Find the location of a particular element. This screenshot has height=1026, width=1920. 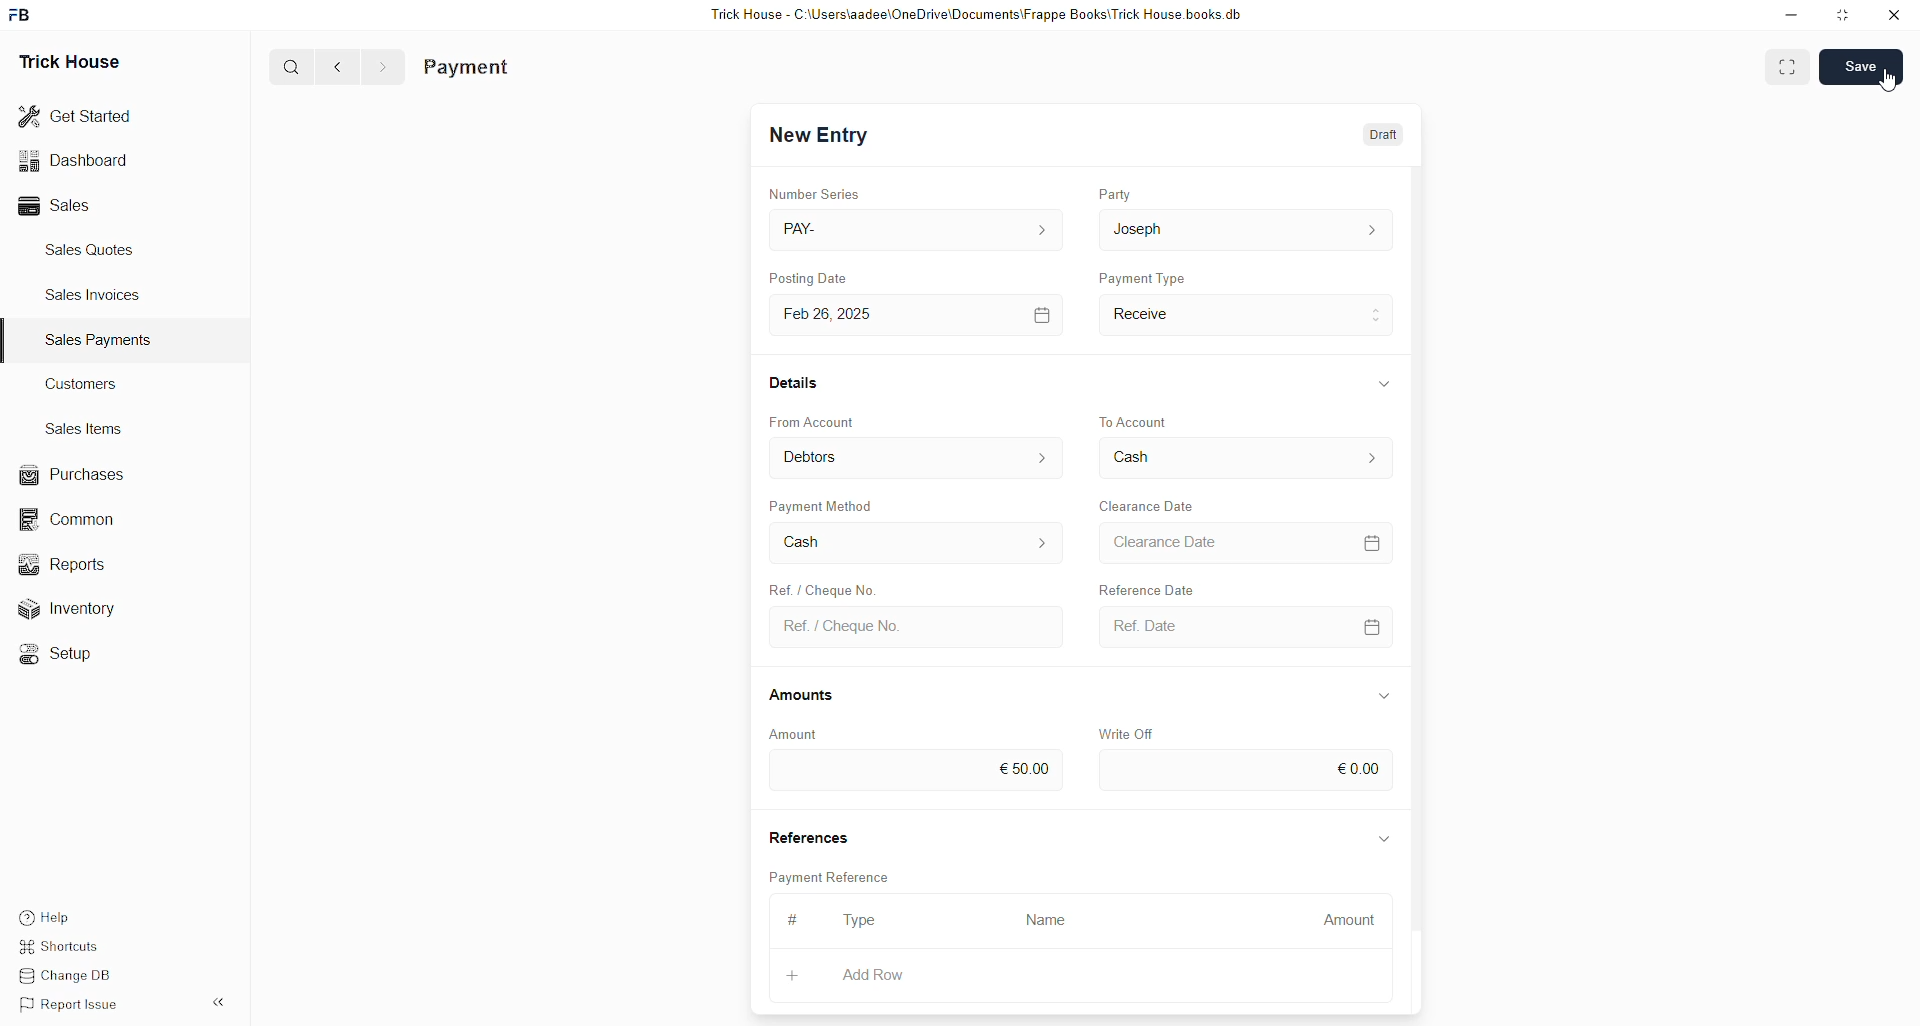

Trick House - C:\Users\aadee\OneDrive\Documents\Frappe Books\Trick House books db is located at coordinates (978, 15).